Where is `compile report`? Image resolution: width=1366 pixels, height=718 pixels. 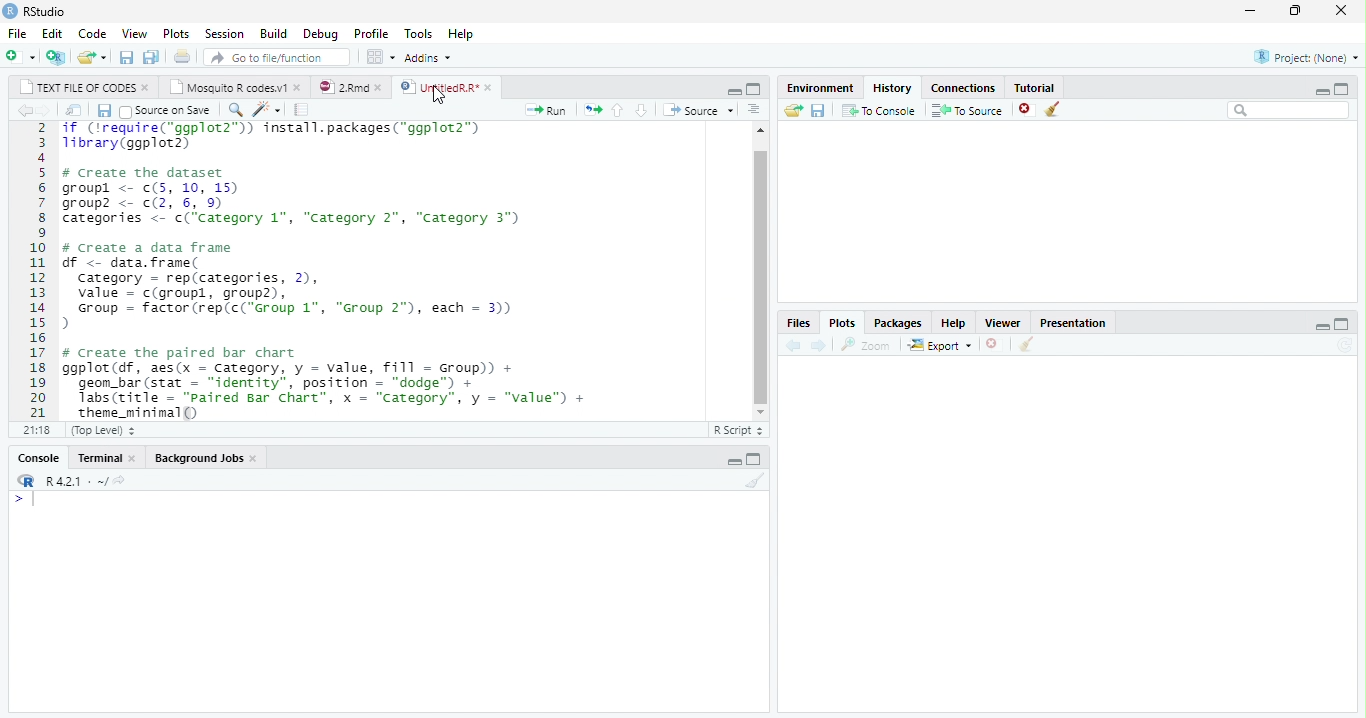
compile report is located at coordinates (305, 110).